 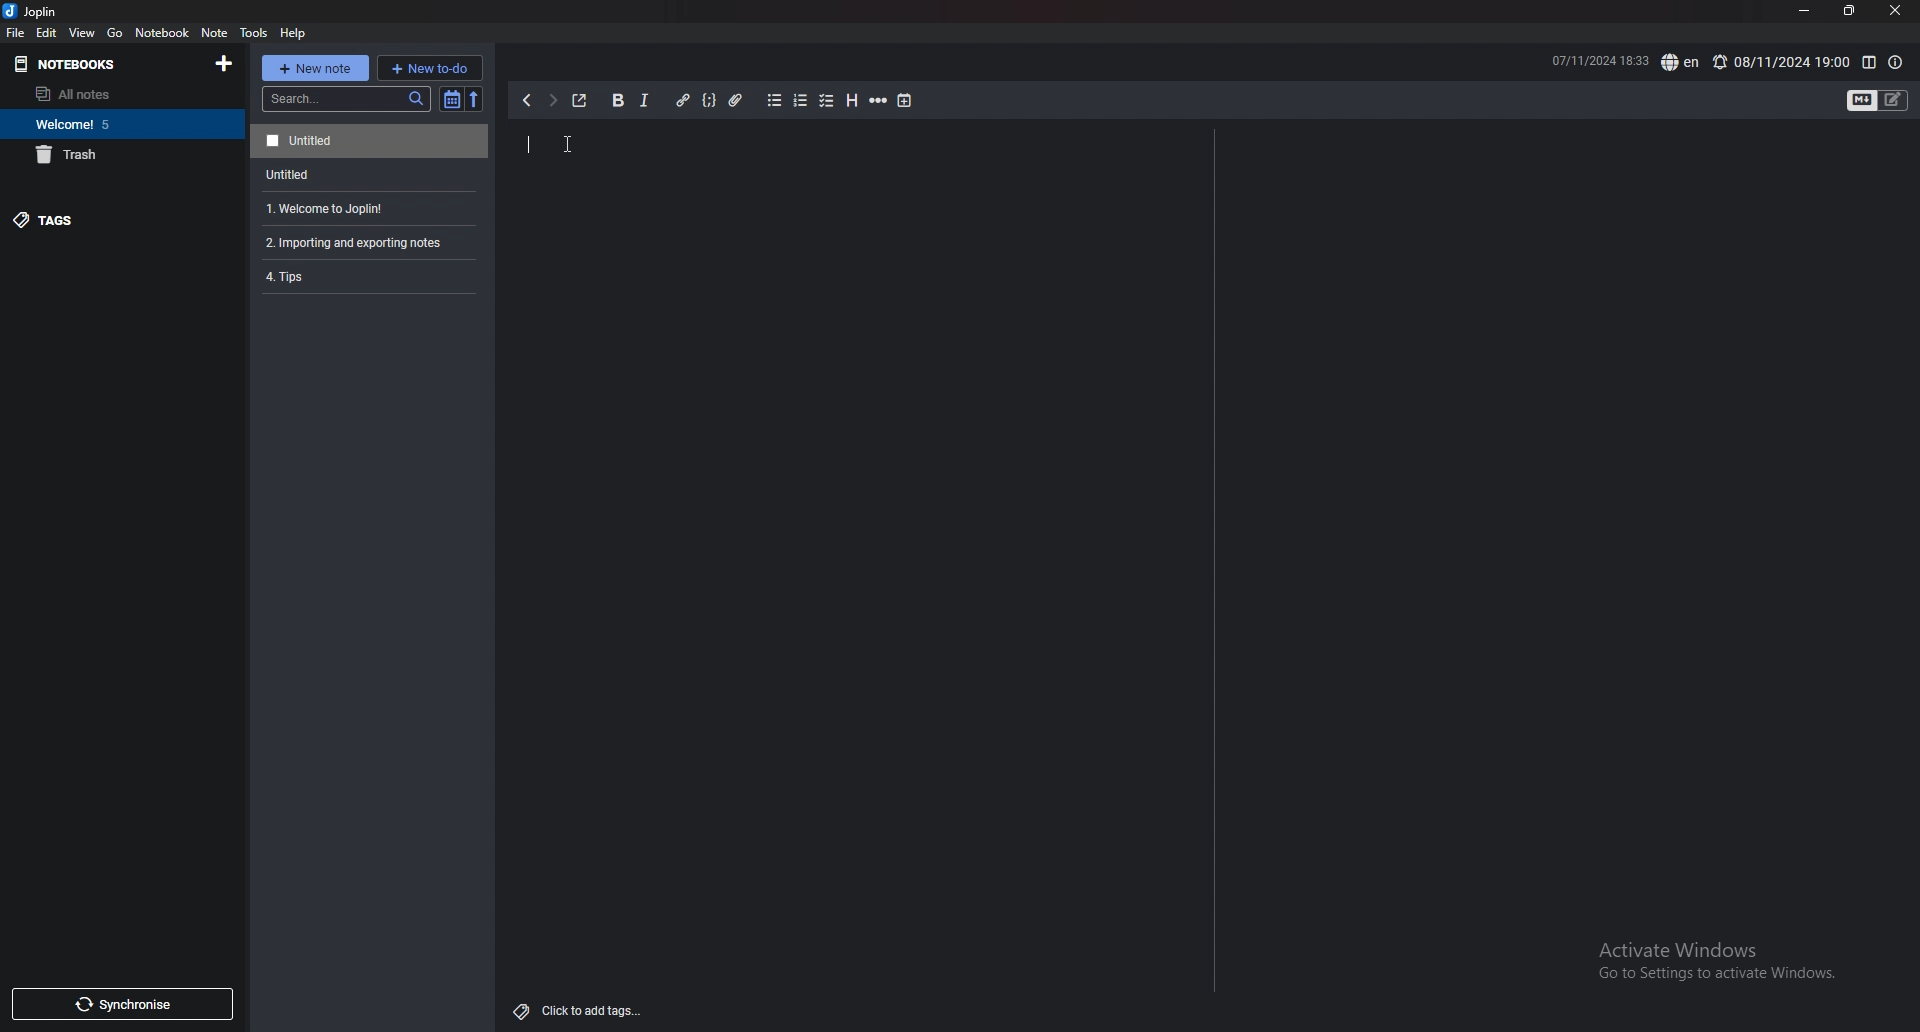 What do you see at coordinates (478, 99) in the screenshot?
I see `reverse sort order` at bounding box center [478, 99].